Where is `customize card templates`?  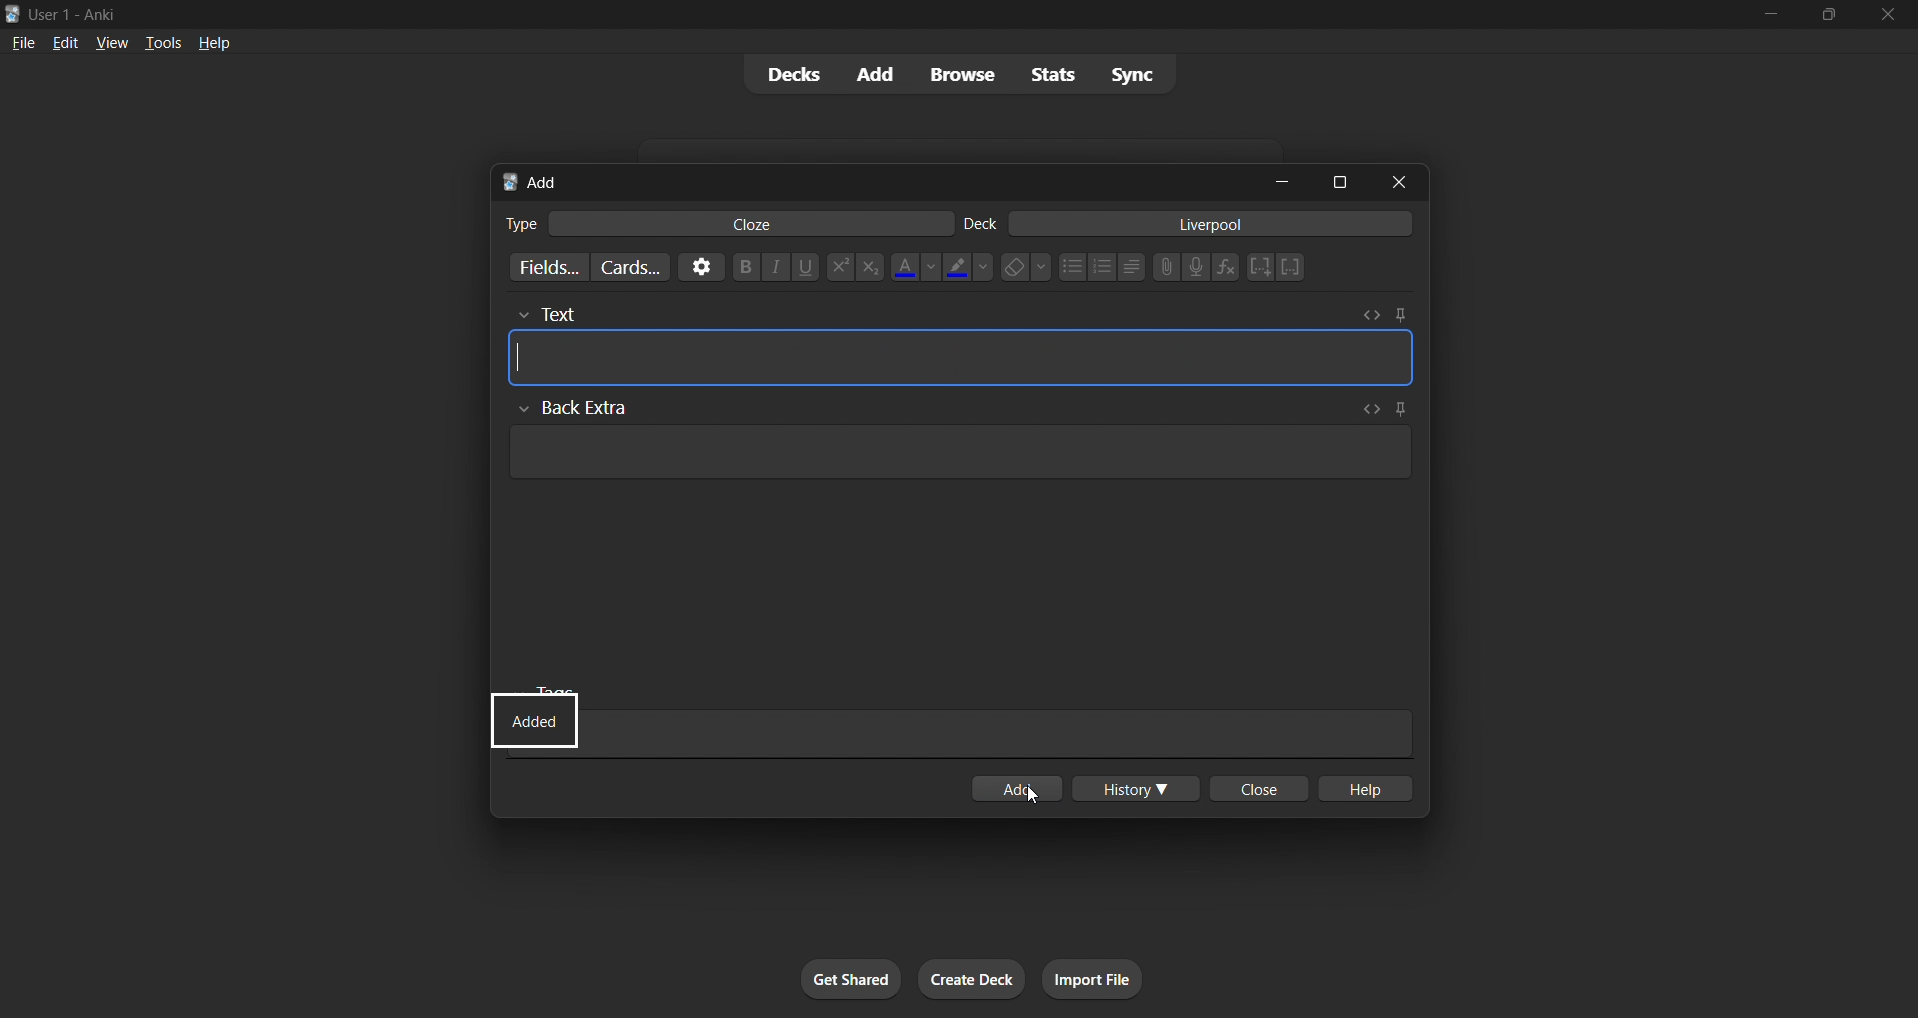
customize card templates is located at coordinates (639, 268).